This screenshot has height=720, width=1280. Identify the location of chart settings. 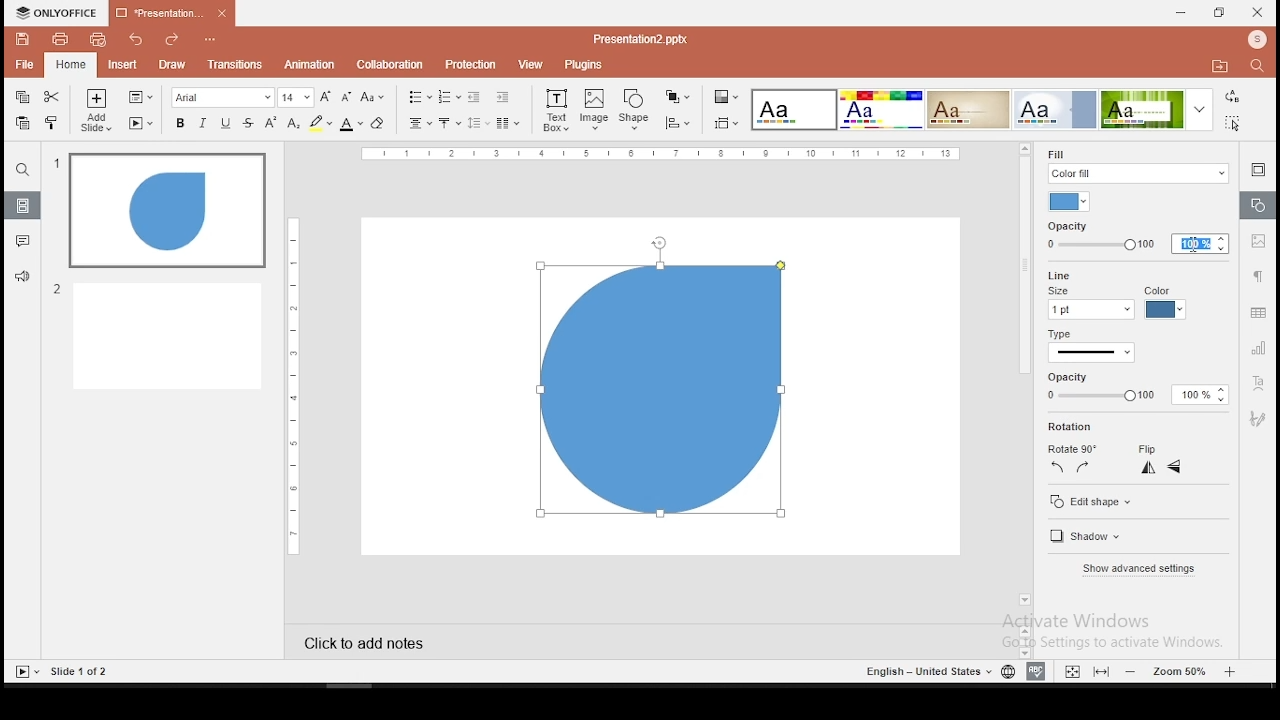
(1257, 349).